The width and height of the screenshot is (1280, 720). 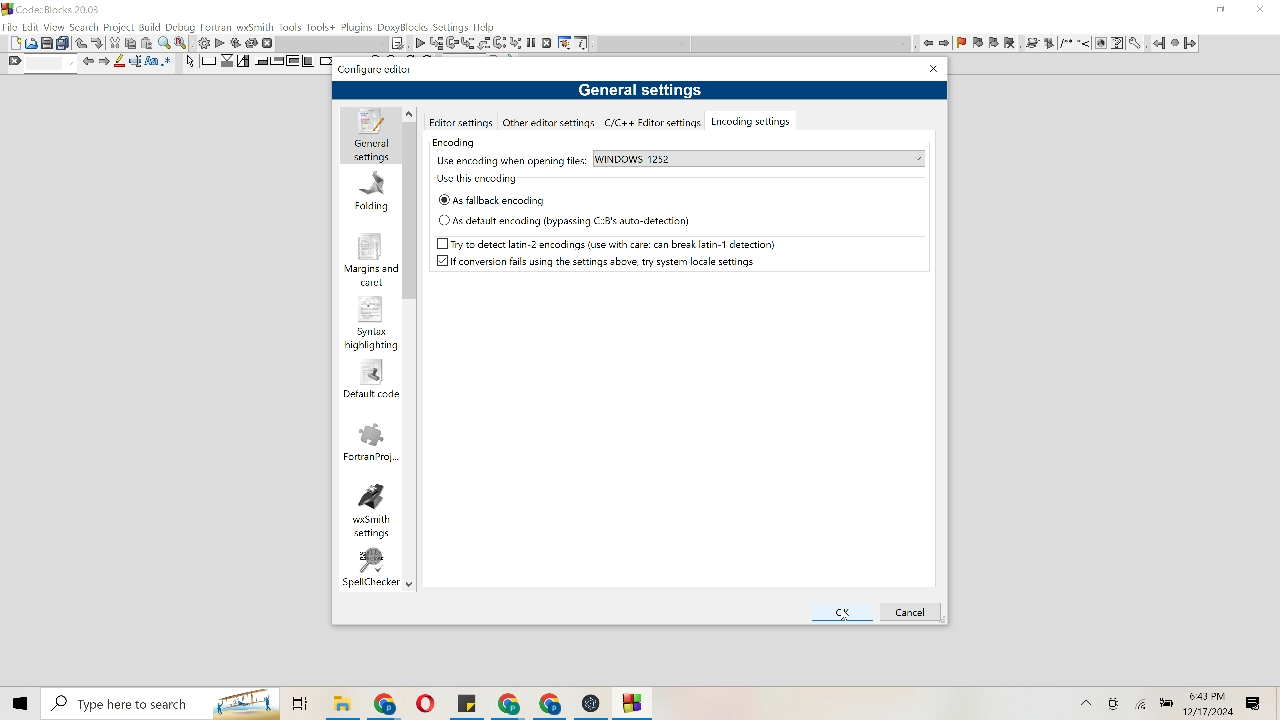 What do you see at coordinates (217, 28) in the screenshot?
I see `Fortran` at bounding box center [217, 28].